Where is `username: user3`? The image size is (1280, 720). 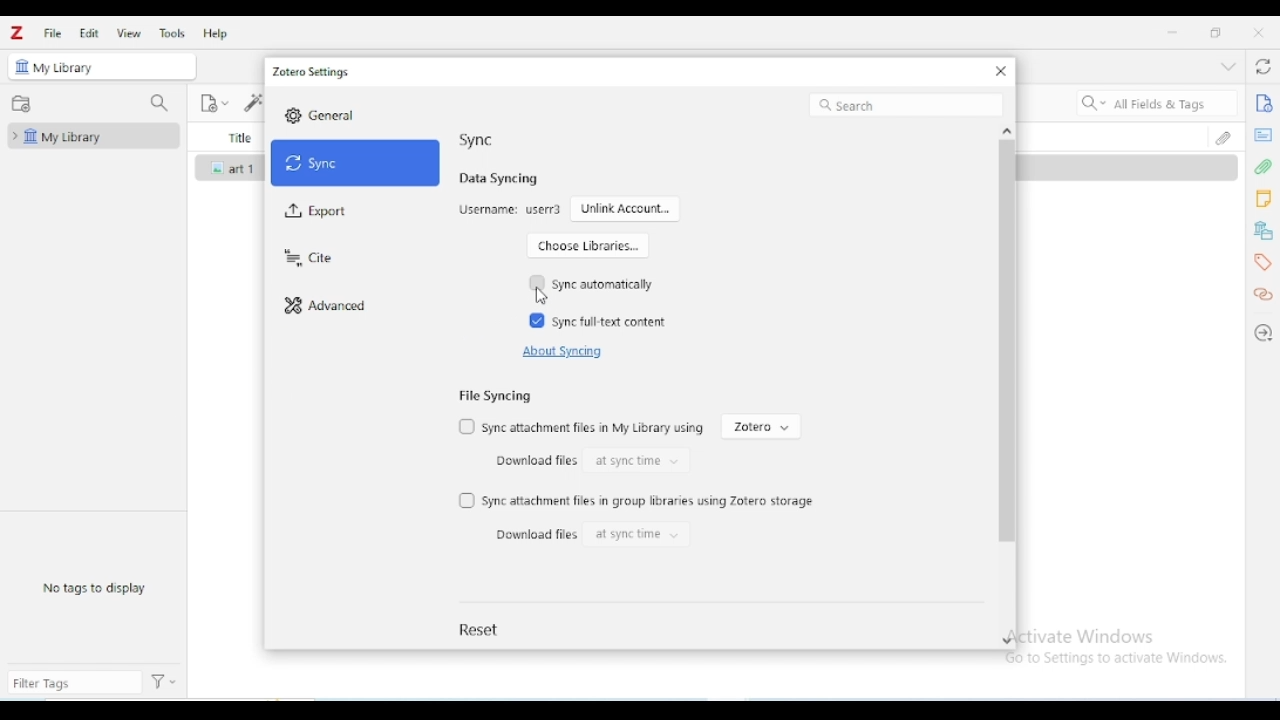
username: user3 is located at coordinates (510, 210).